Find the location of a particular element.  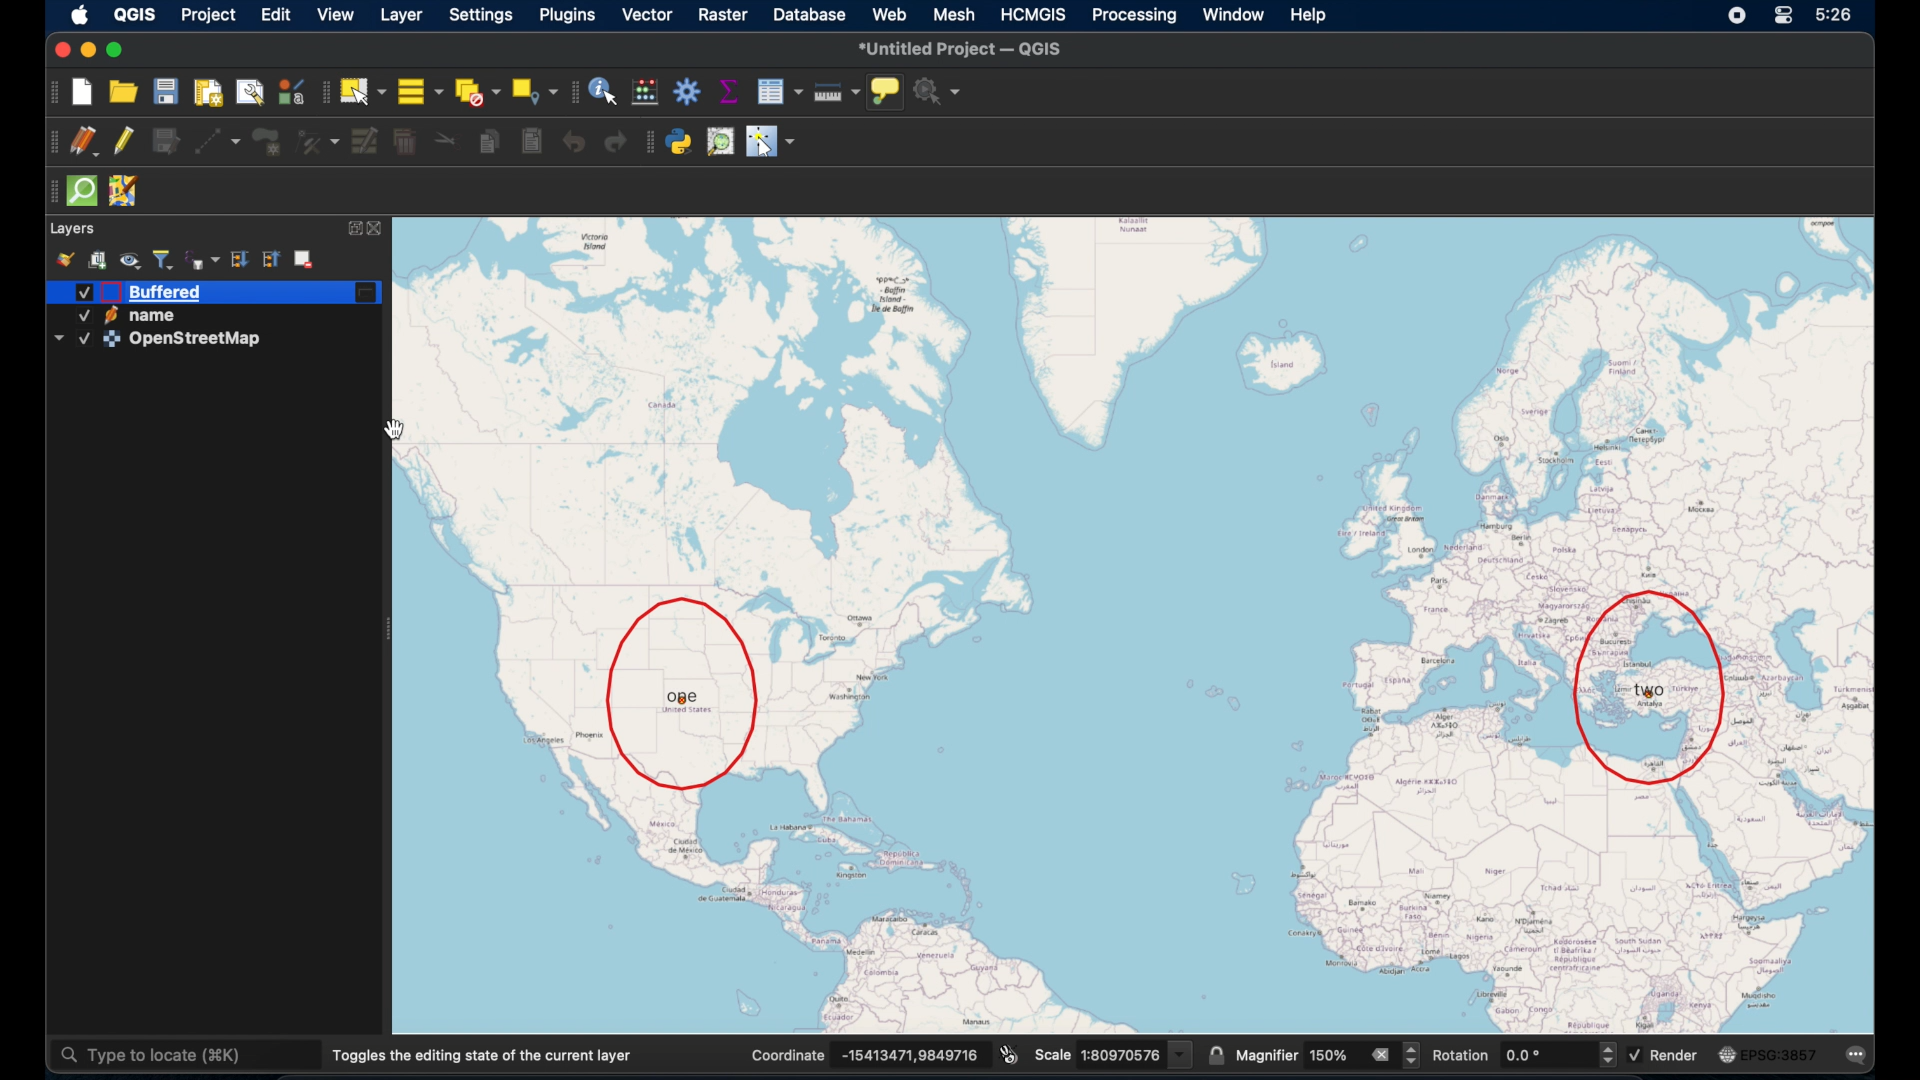

quicksom is located at coordinates (81, 191).